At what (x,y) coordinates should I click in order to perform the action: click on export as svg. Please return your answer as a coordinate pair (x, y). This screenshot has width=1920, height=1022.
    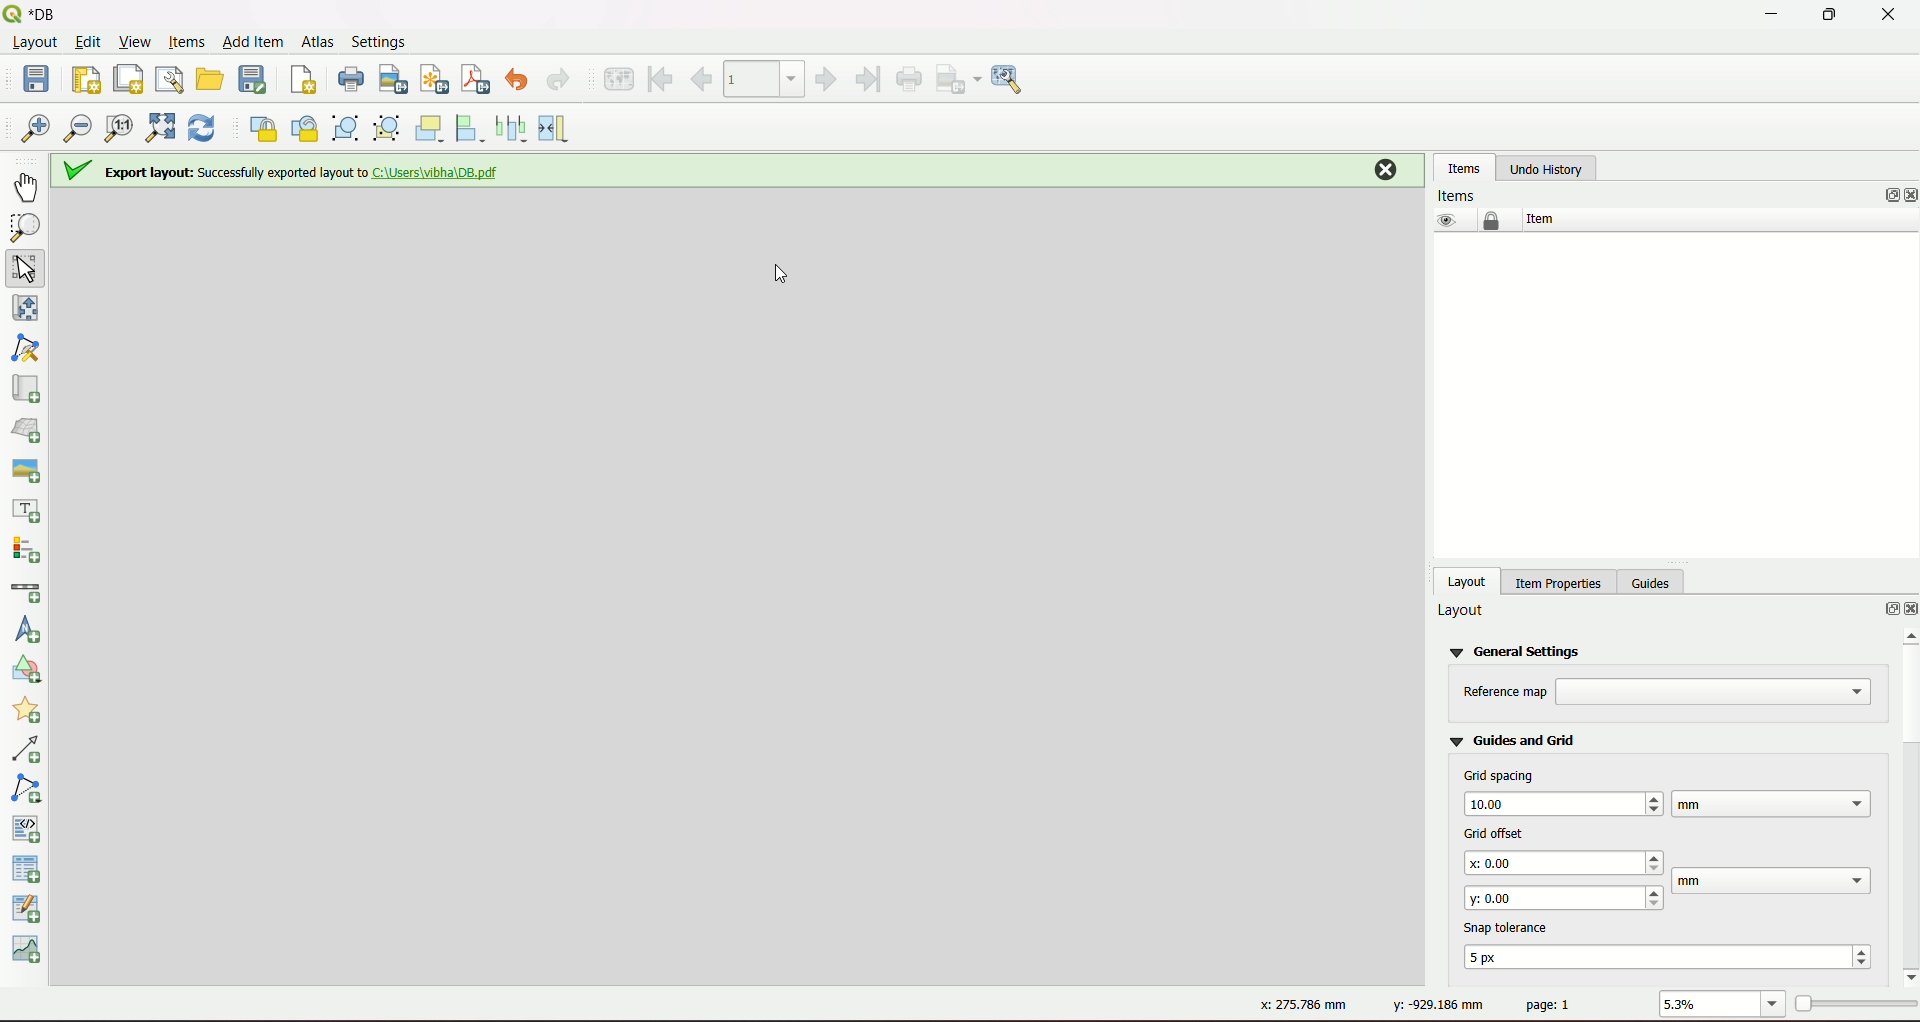
    Looking at the image, I should click on (432, 79).